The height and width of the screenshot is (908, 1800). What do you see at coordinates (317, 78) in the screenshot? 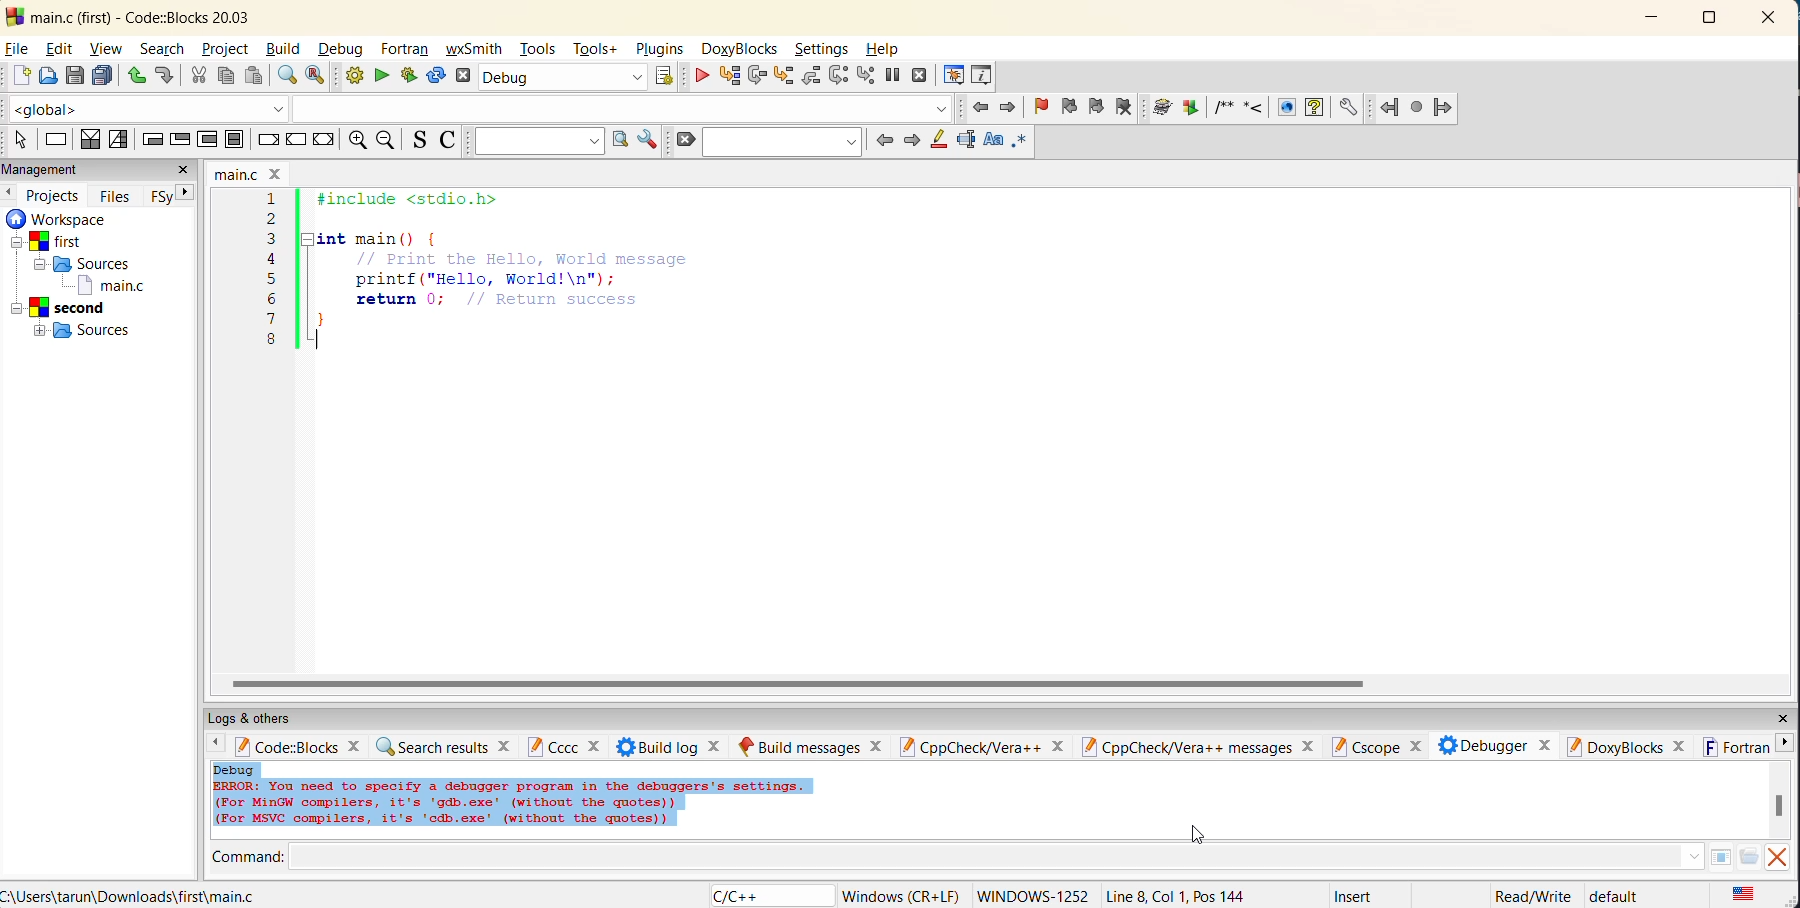
I see `replace` at bounding box center [317, 78].